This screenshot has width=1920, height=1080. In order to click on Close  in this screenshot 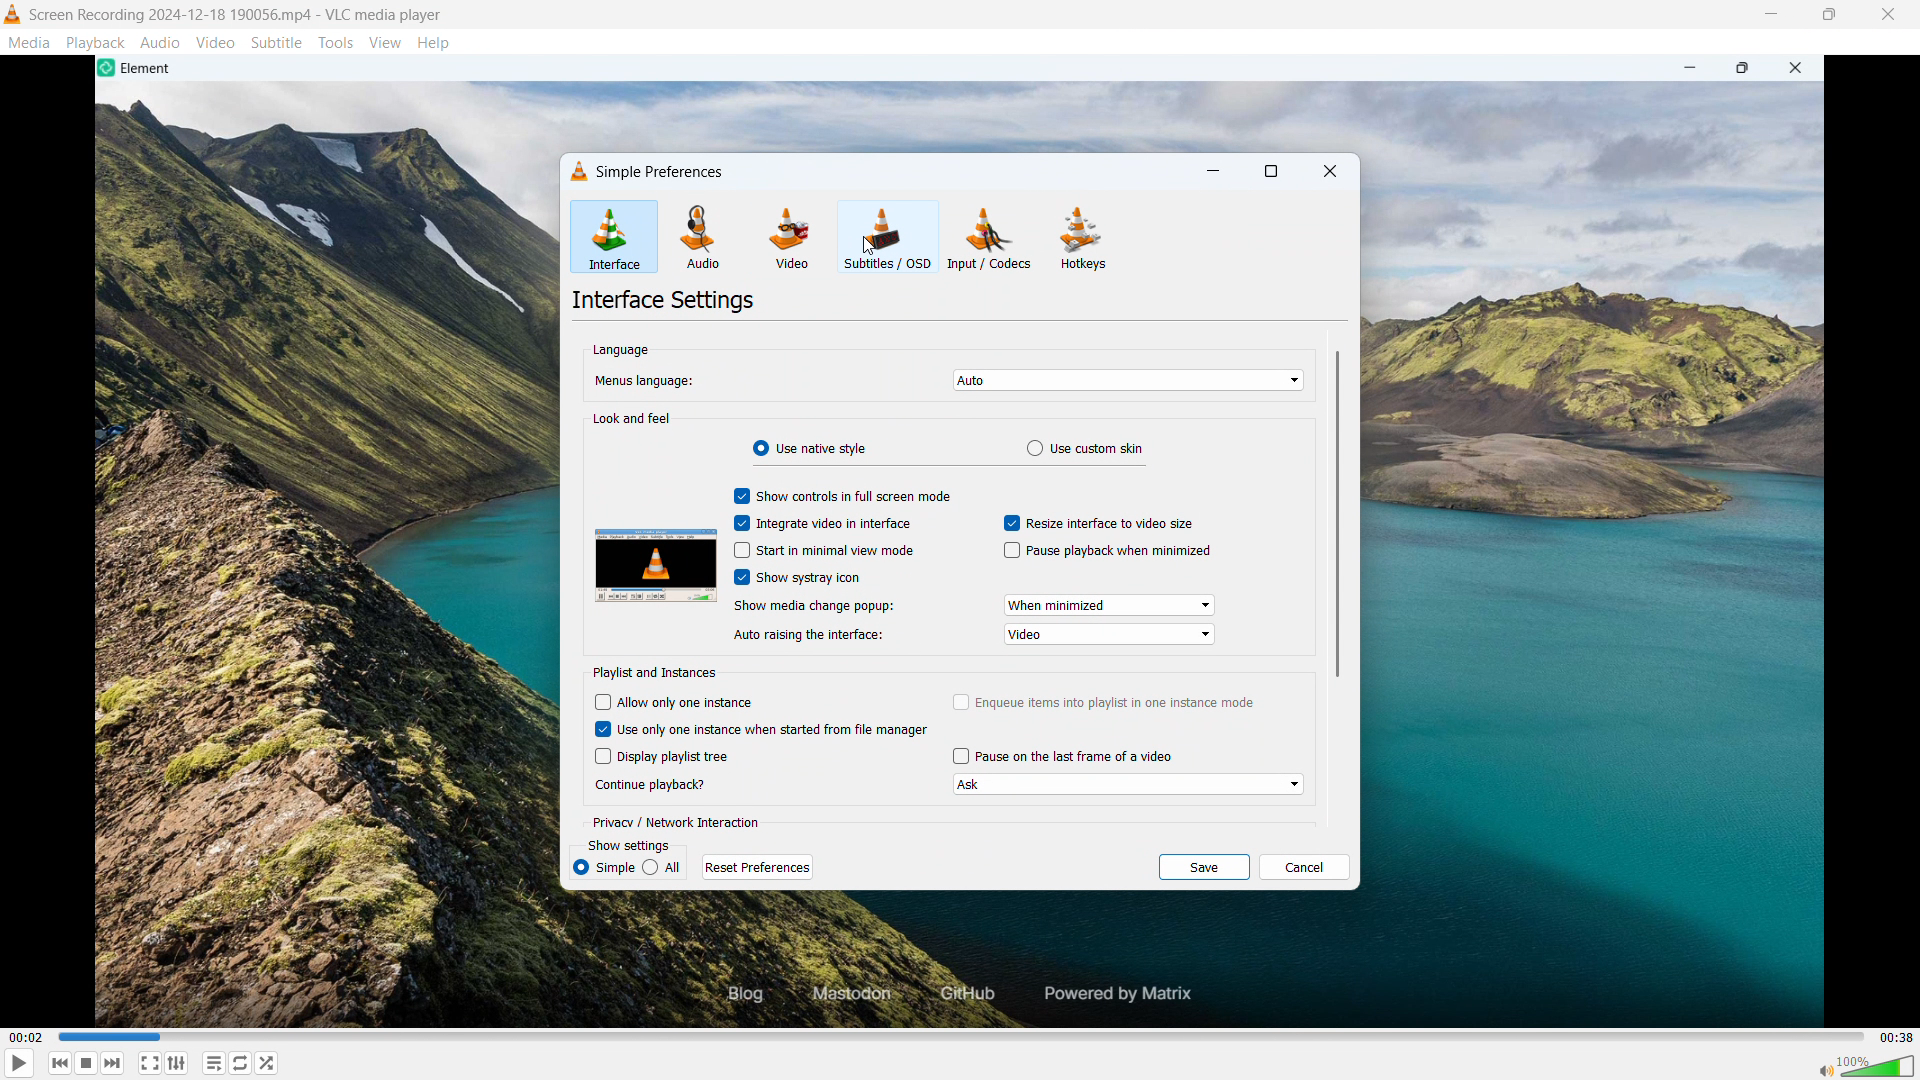, I will do `click(1888, 15)`.